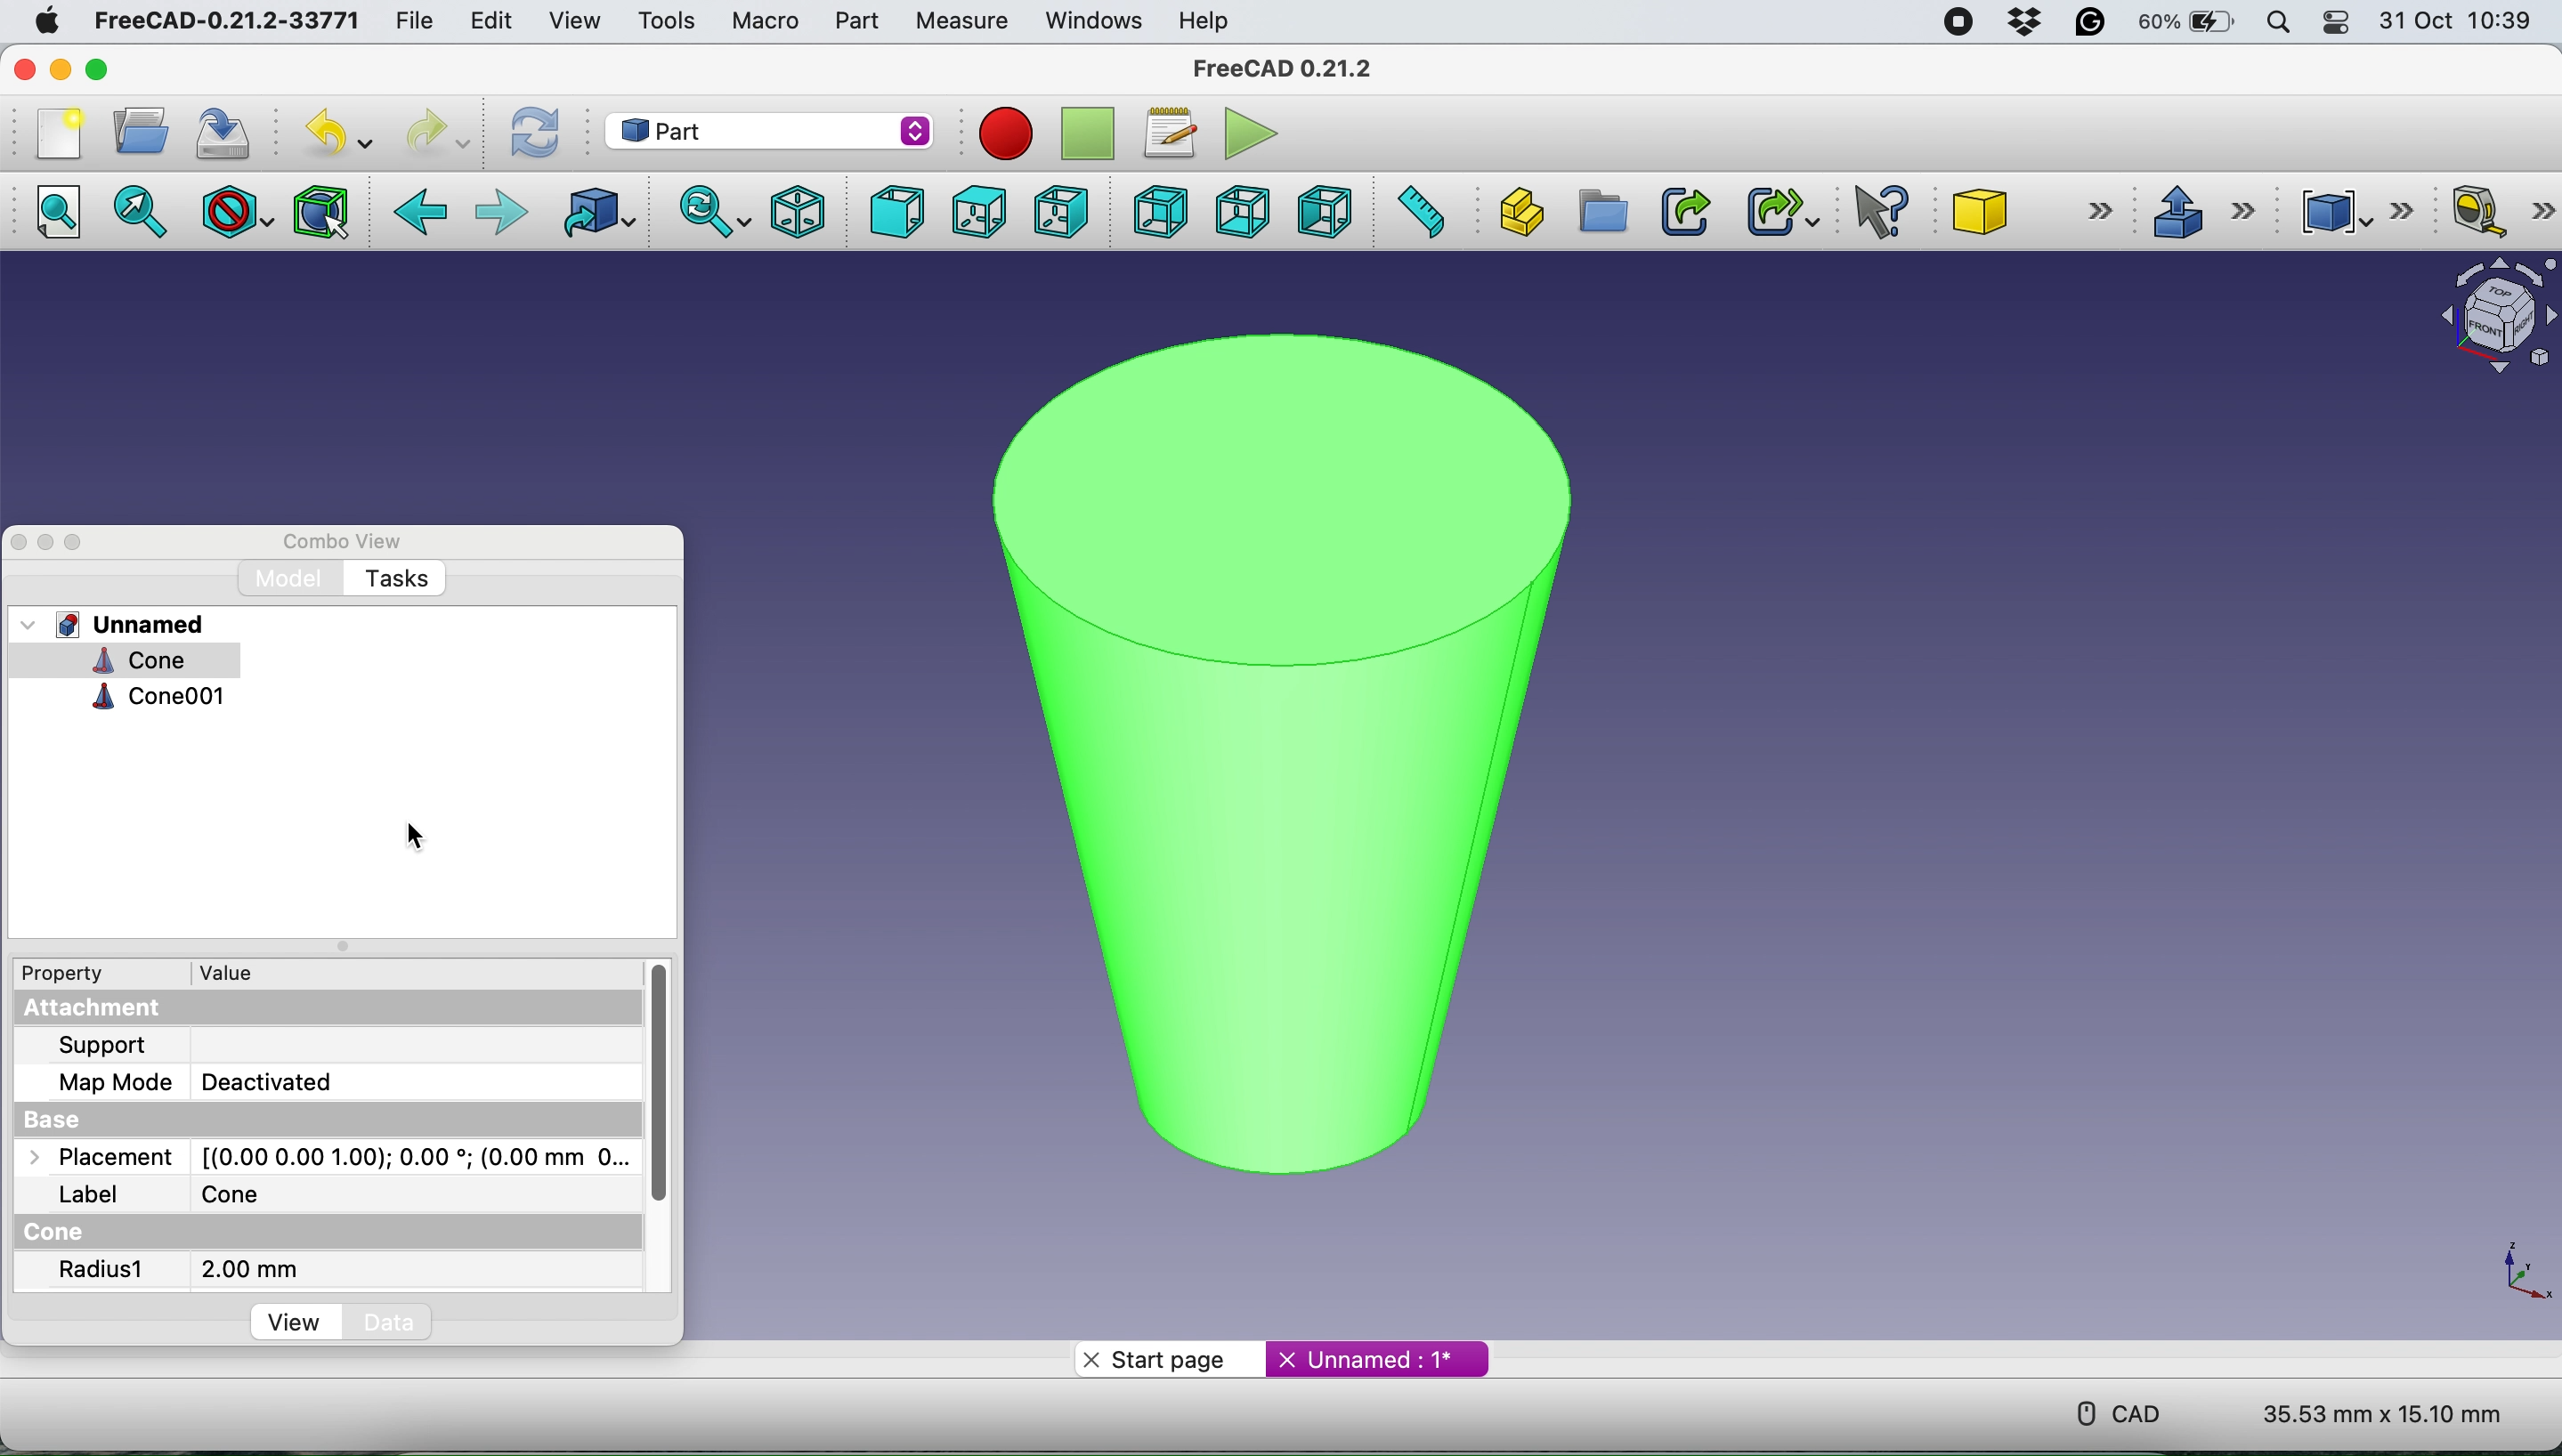 The image size is (2562, 1456). Describe the element at coordinates (423, 213) in the screenshot. I see `back` at that location.